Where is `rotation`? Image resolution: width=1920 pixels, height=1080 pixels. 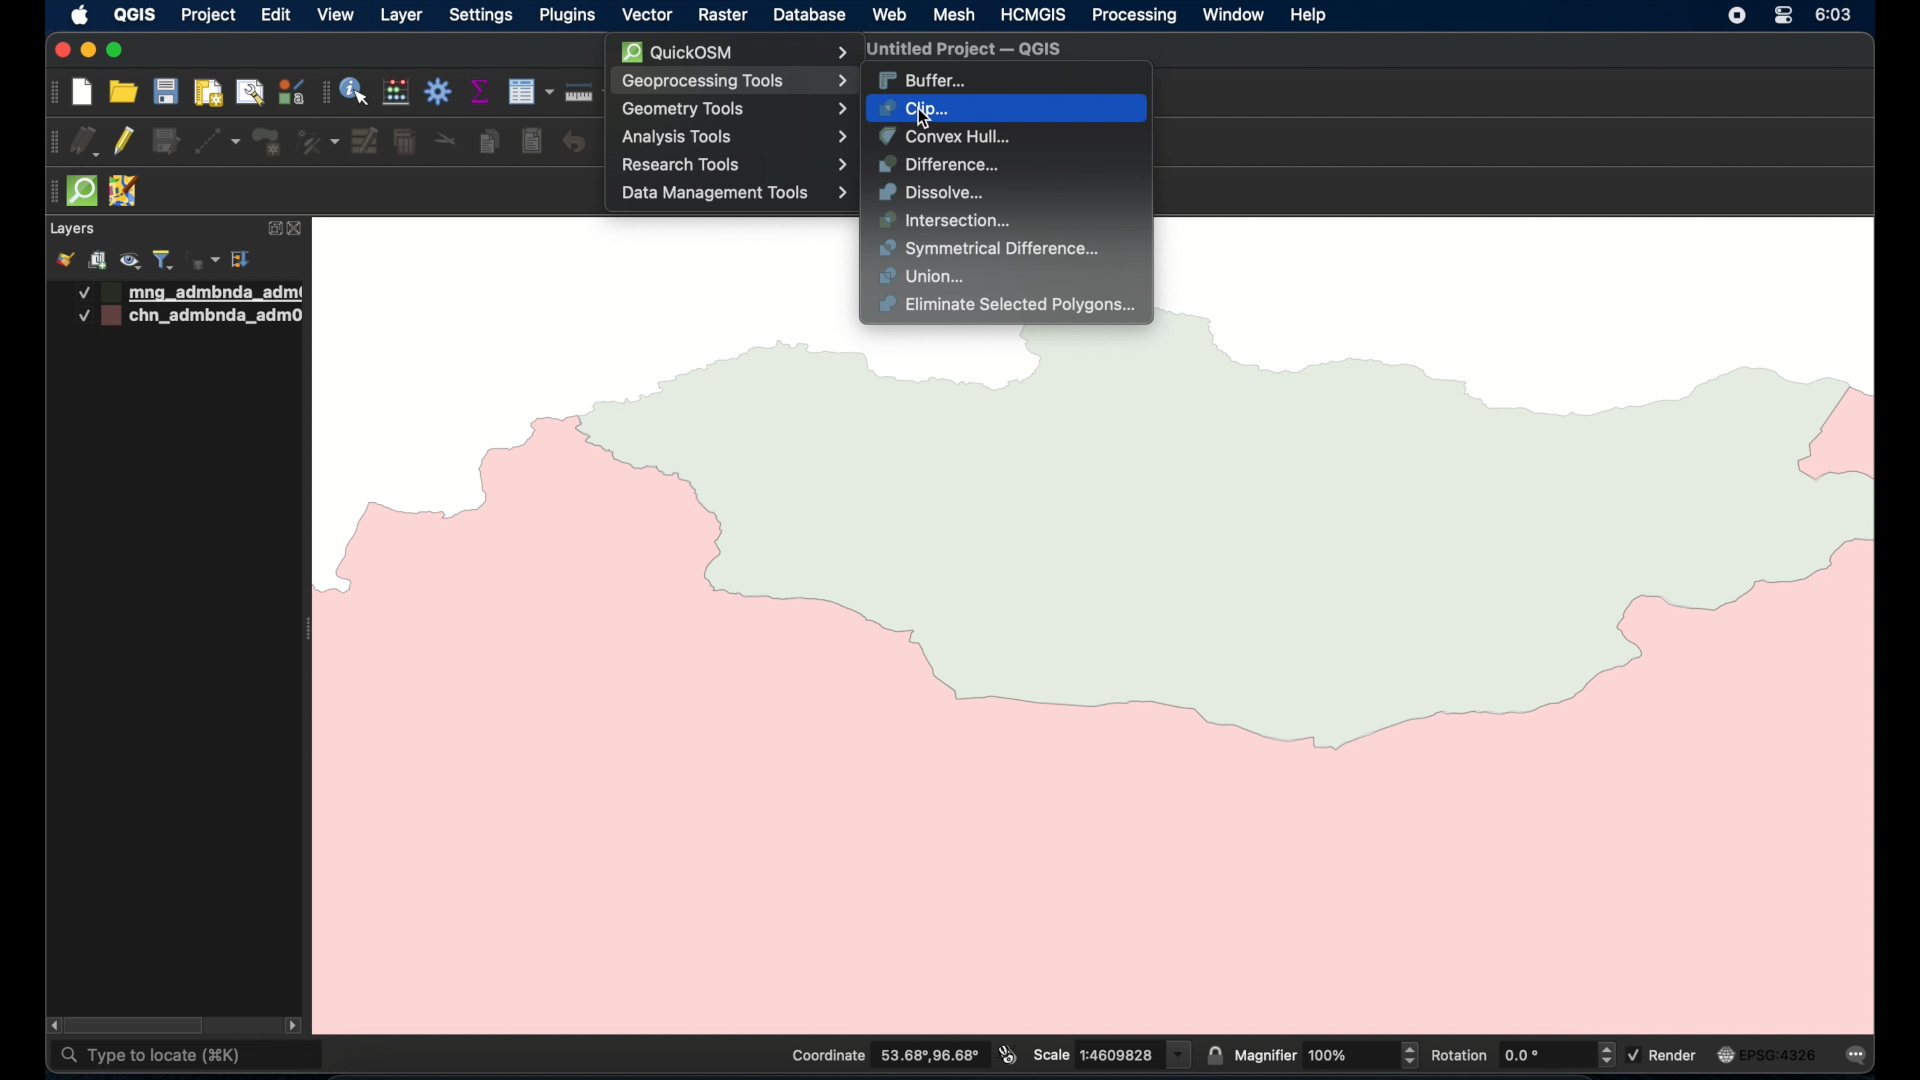
rotation is located at coordinates (1521, 1054).